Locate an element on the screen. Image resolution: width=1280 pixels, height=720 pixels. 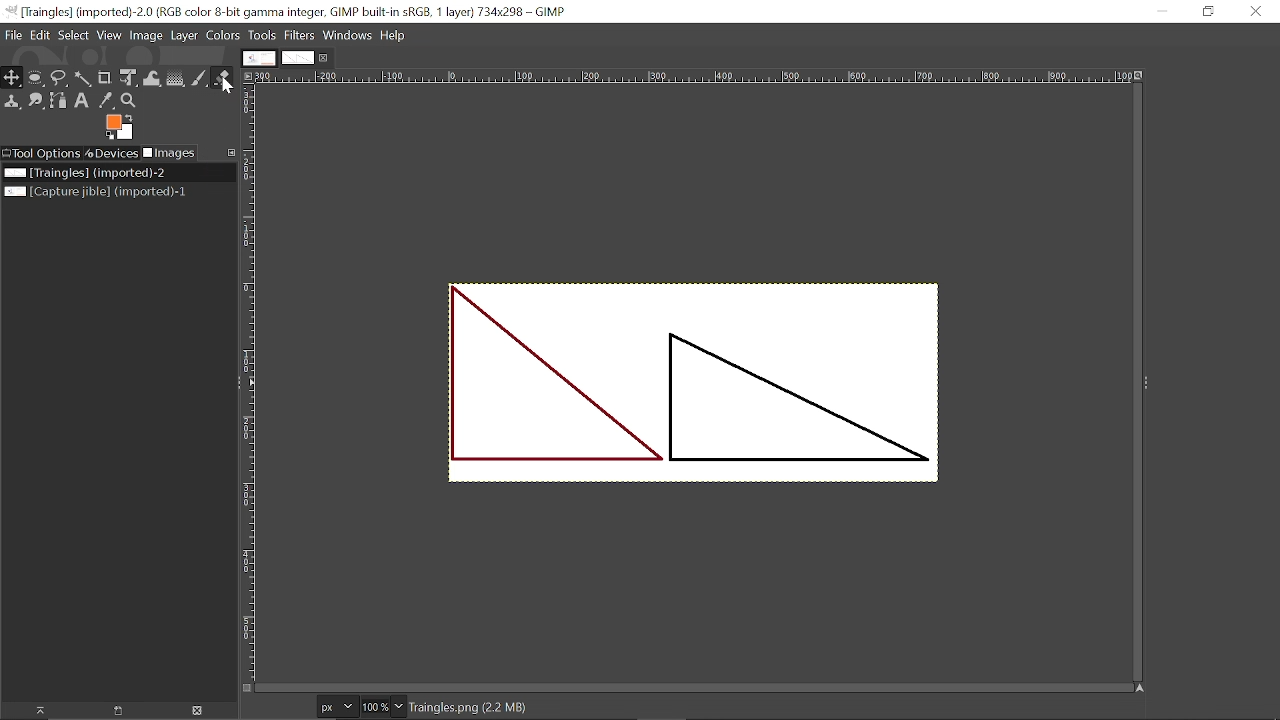
Devices is located at coordinates (112, 153).